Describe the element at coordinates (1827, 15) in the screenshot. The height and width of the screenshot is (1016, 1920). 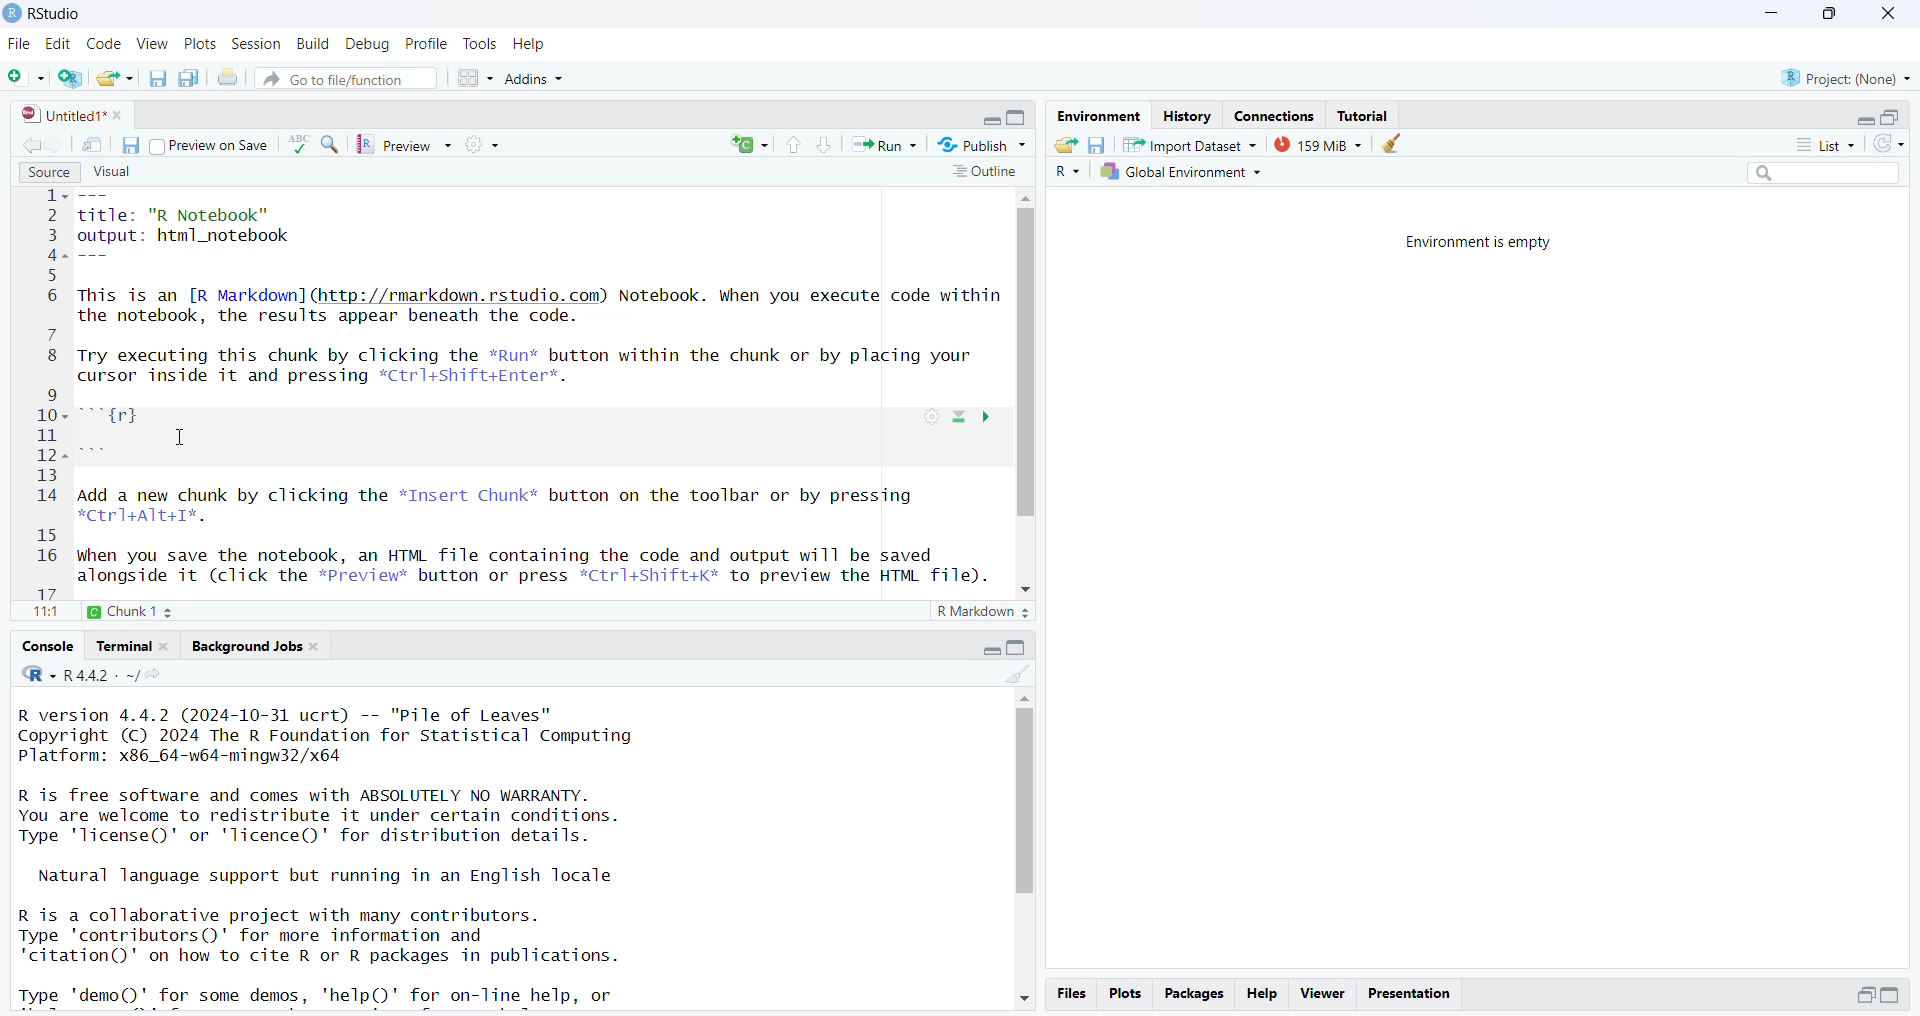
I see `maximize` at that location.